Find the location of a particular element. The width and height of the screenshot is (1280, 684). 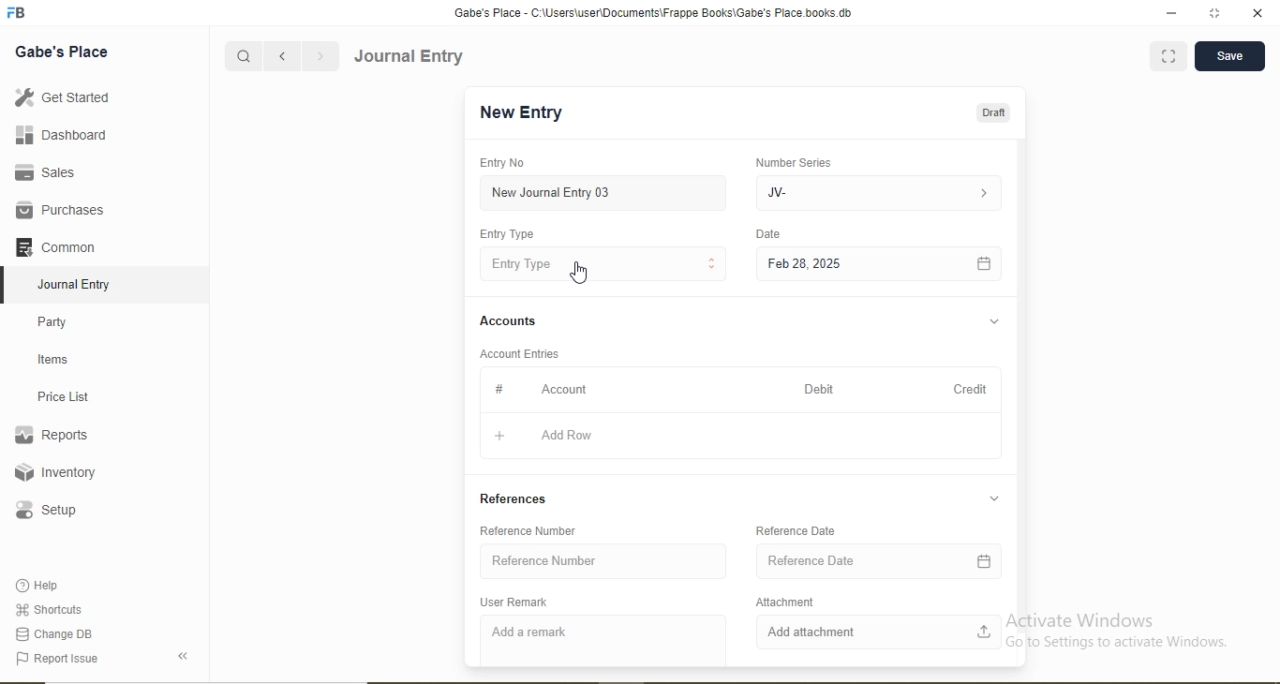

Debit is located at coordinates (819, 389).